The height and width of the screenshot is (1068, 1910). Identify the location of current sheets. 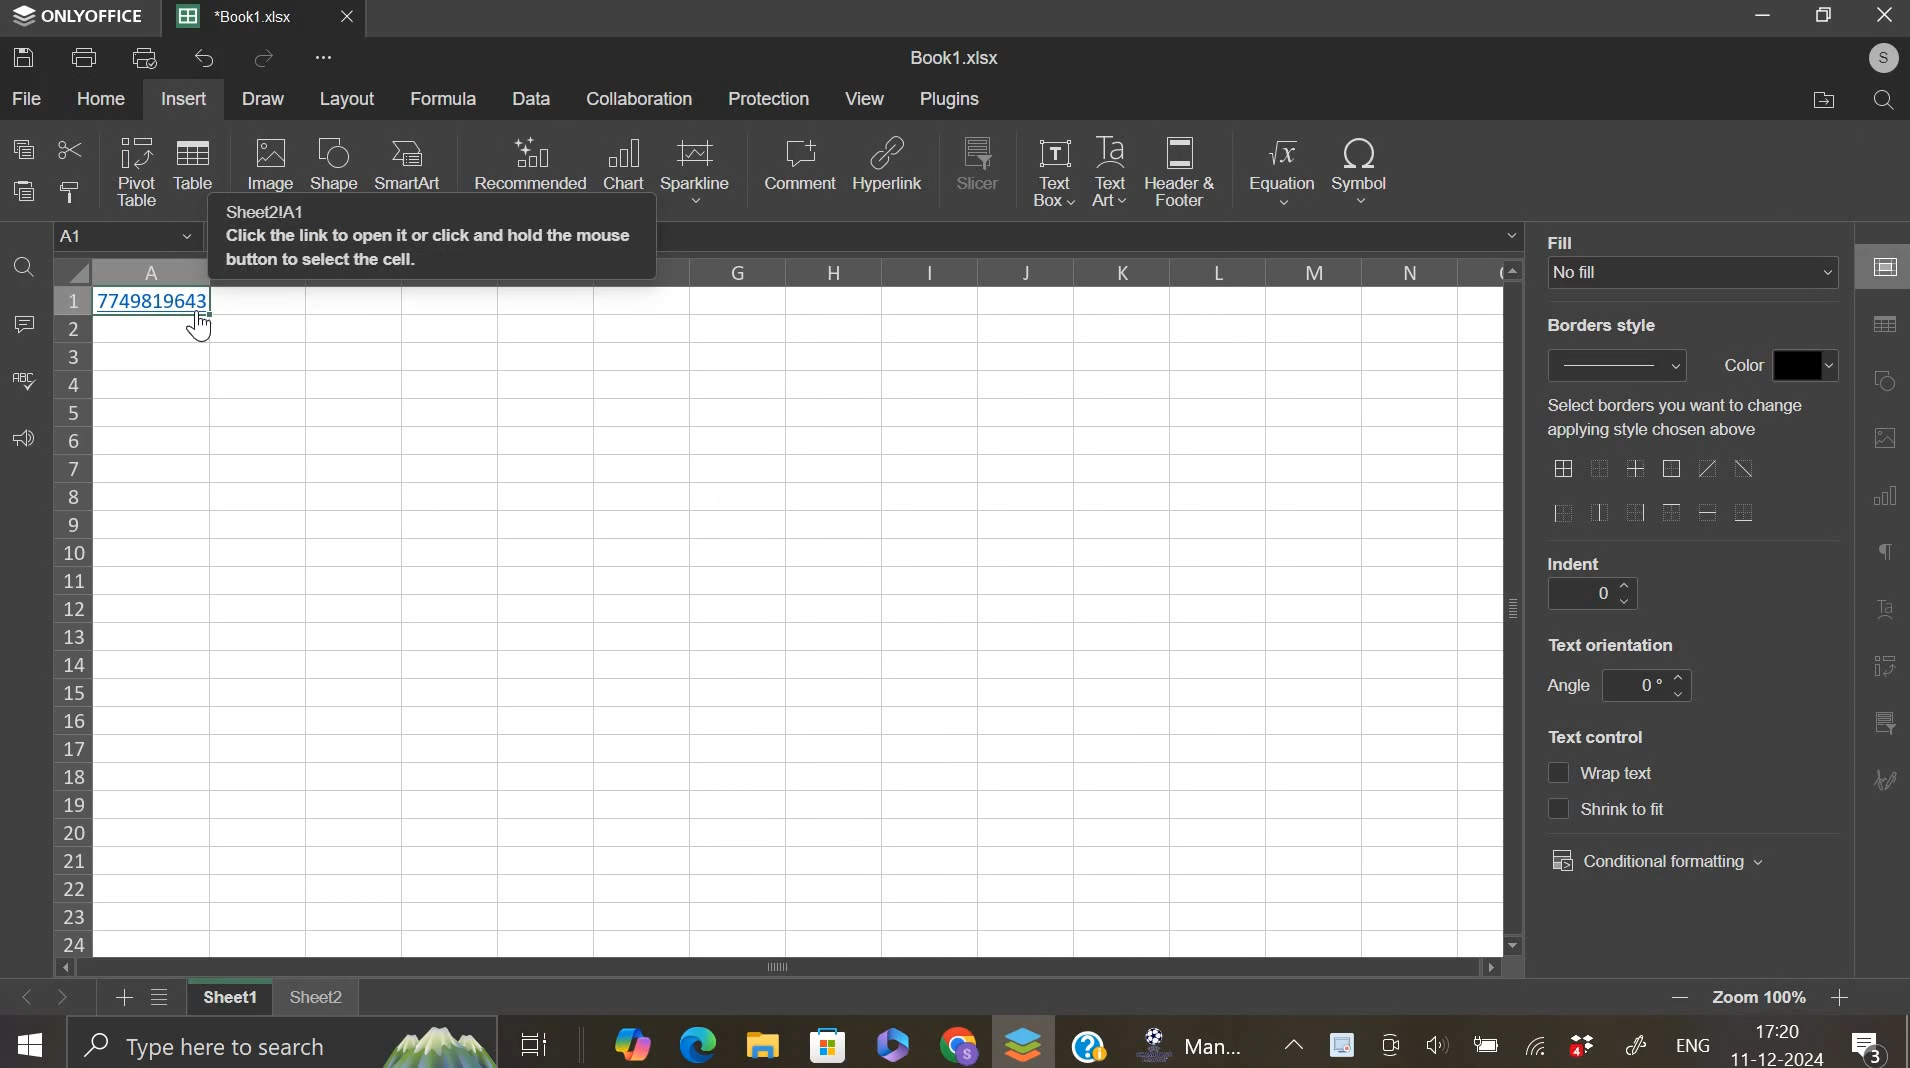
(245, 18).